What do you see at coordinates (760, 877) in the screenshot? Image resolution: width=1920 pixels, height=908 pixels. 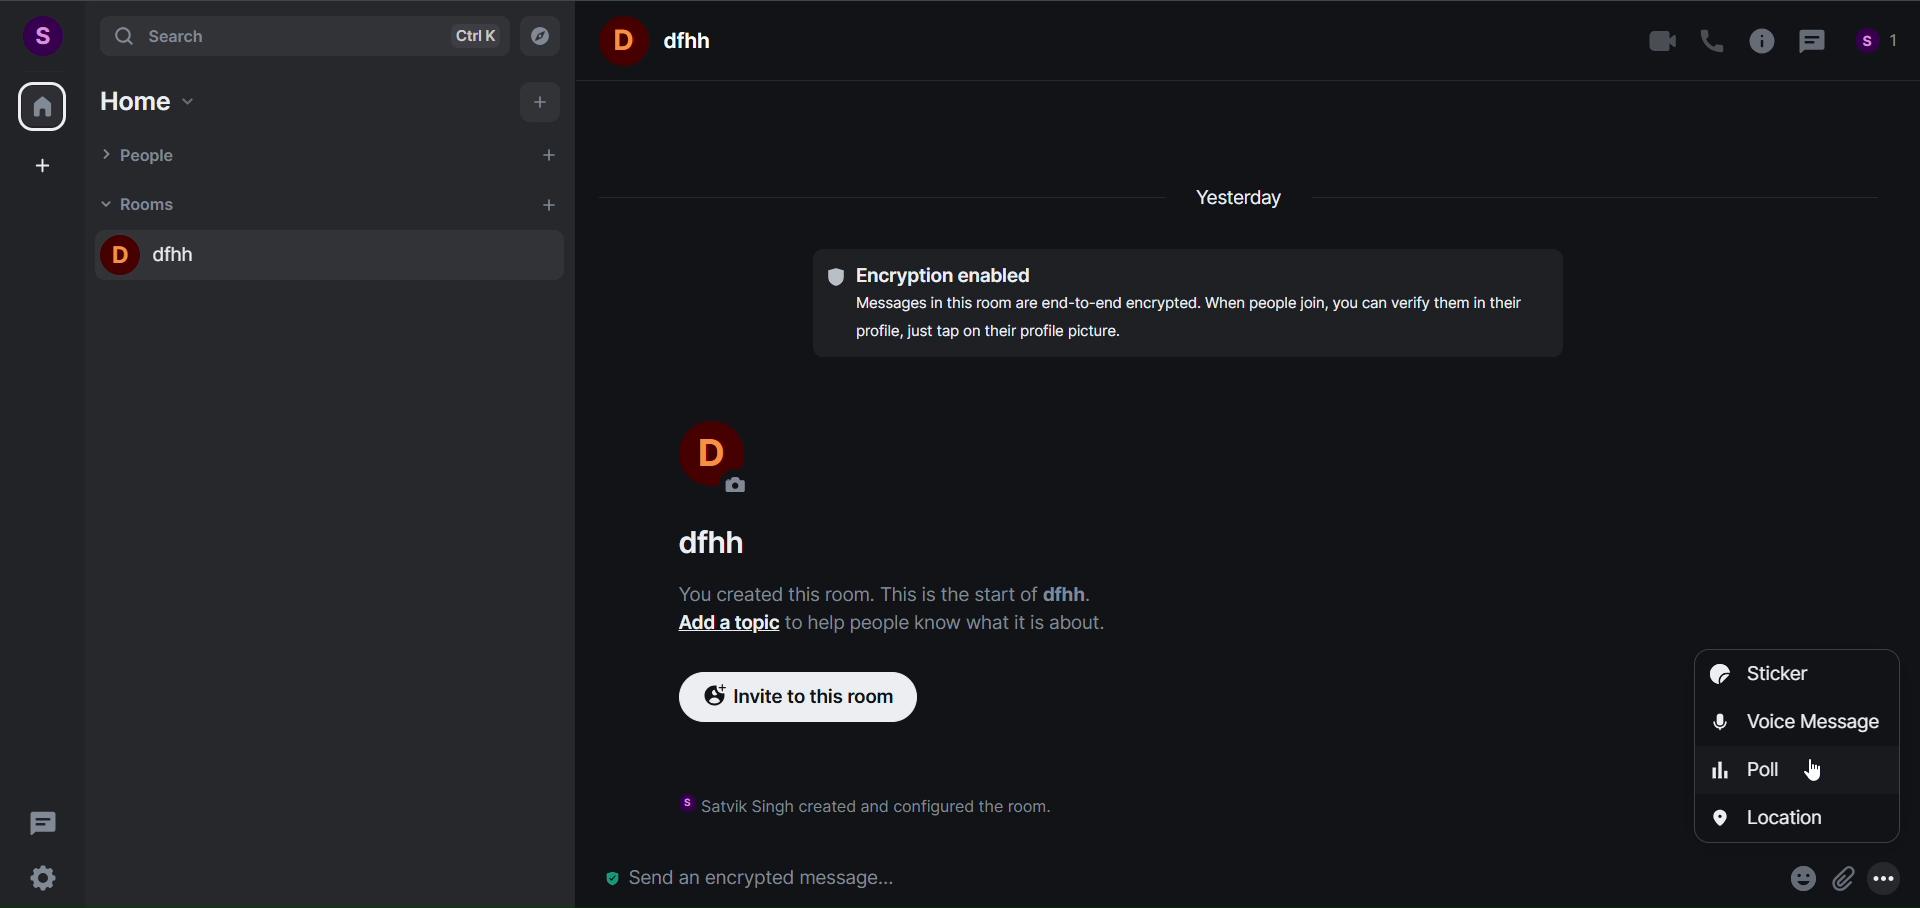 I see `send an encrypted message` at bounding box center [760, 877].